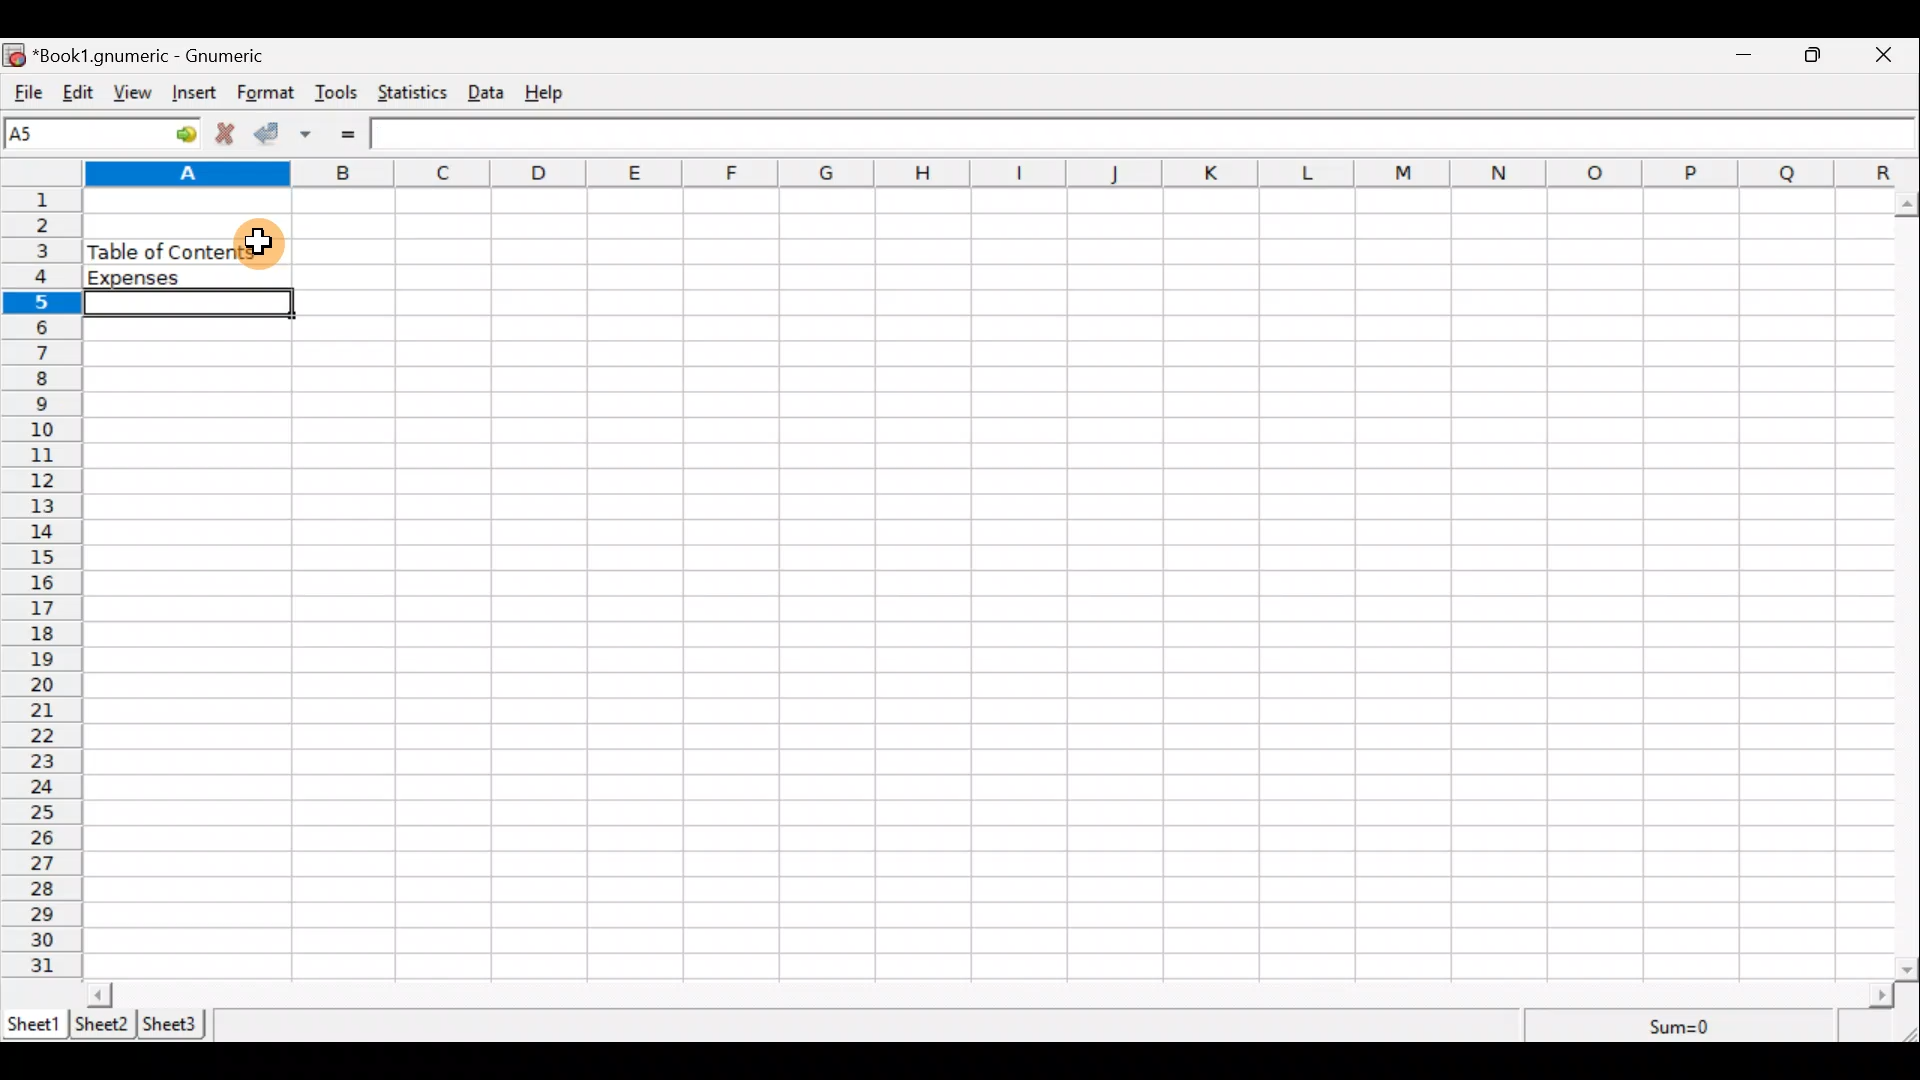 The height and width of the screenshot is (1080, 1920). I want to click on Insert, so click(197, 95).